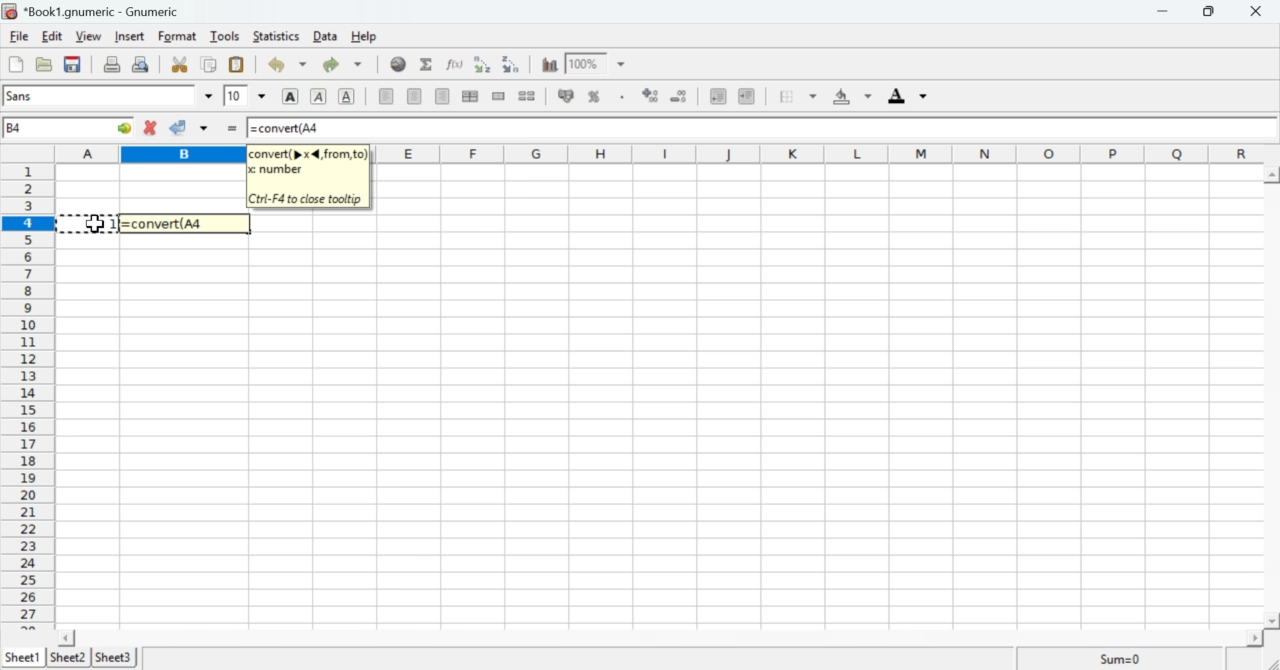 The width and height of the screenshot is (1280, 670). I want to click on Charts, so click(549, 65).